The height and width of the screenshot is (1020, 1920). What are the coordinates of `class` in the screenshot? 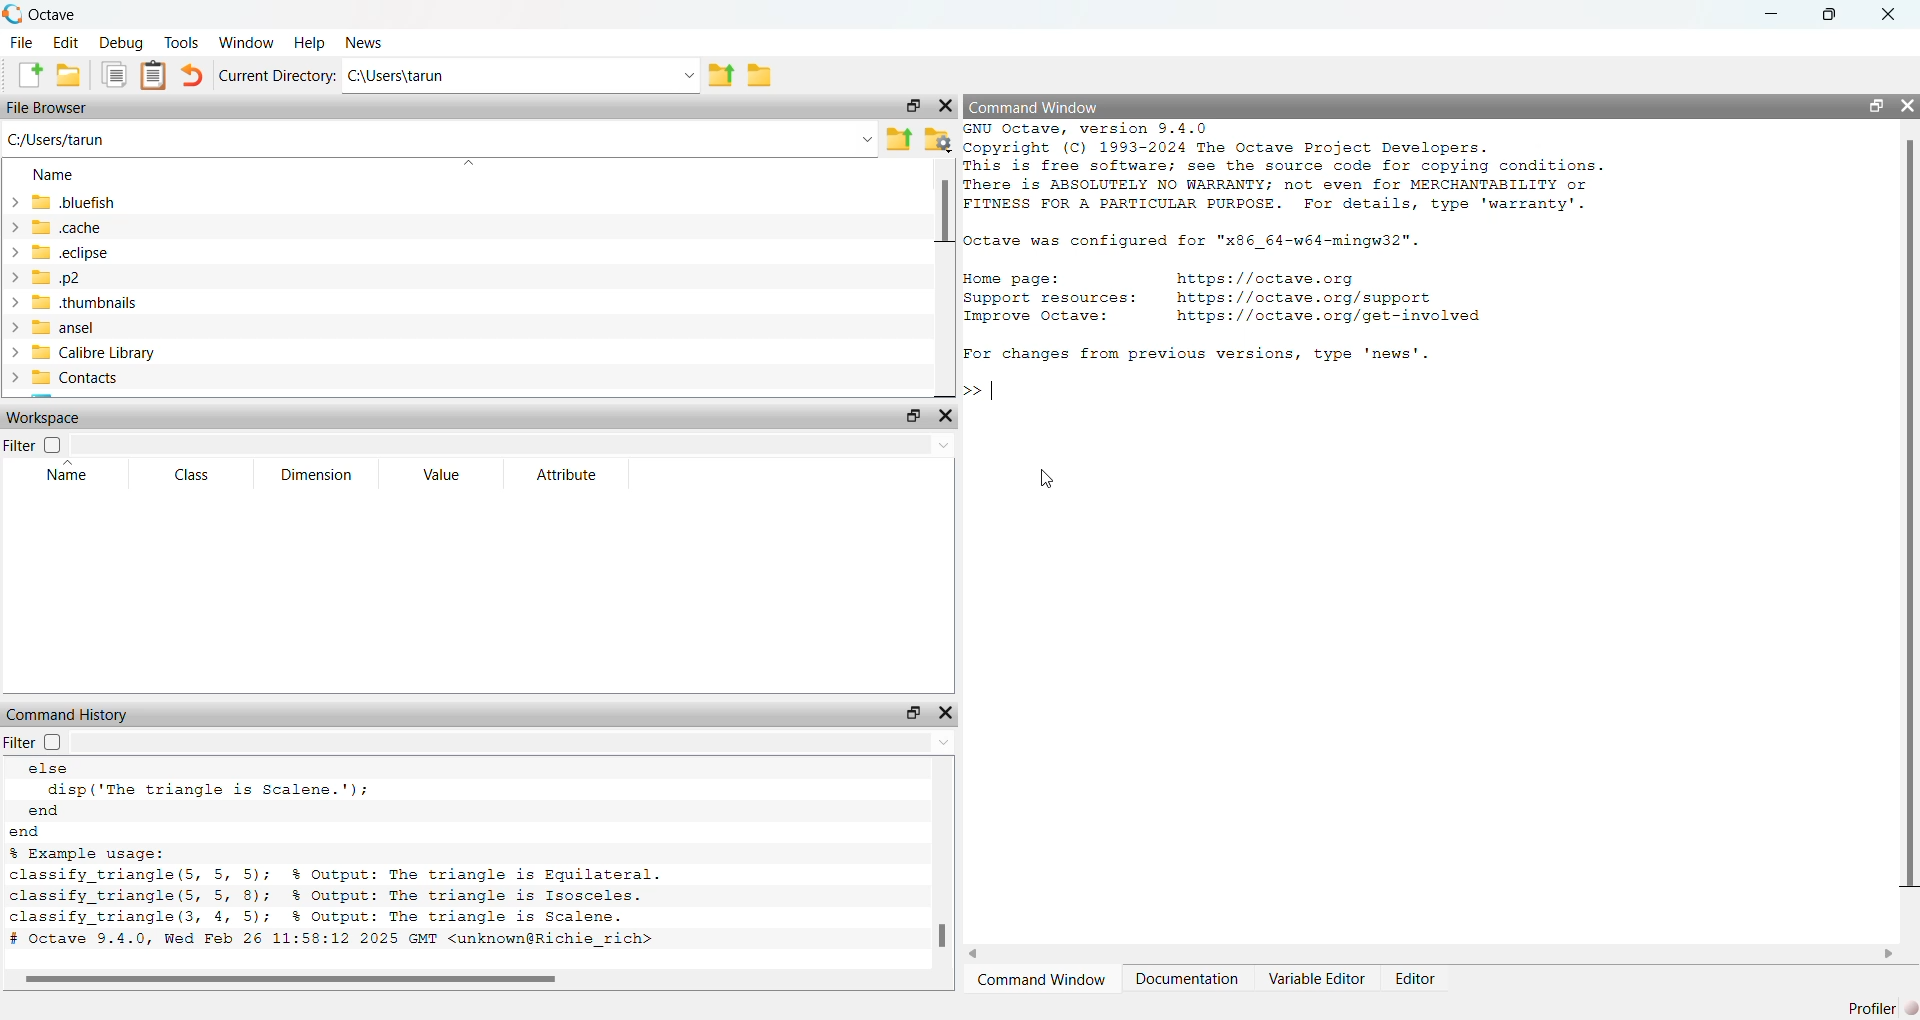 It's located at (192, 475).